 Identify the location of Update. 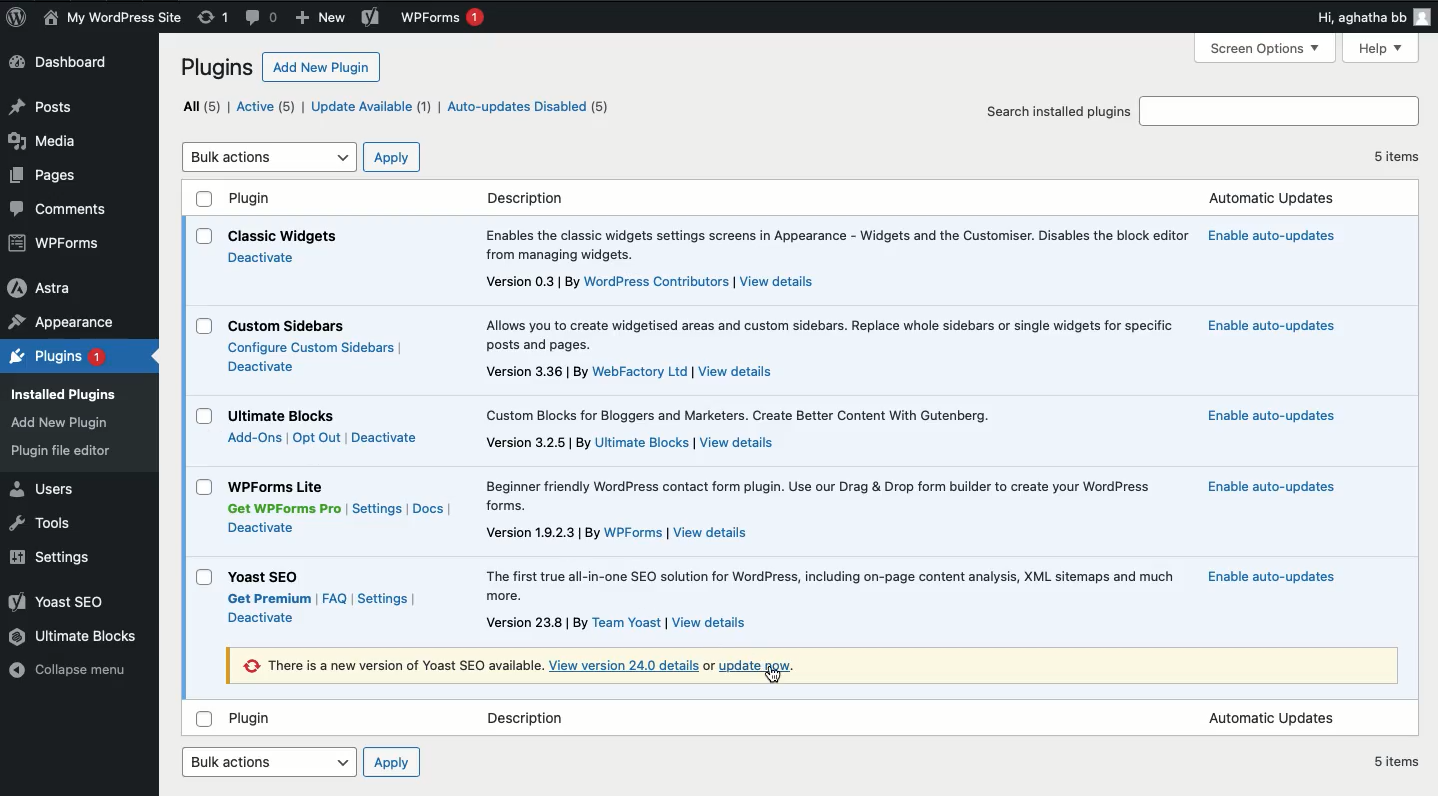
(757, 664).